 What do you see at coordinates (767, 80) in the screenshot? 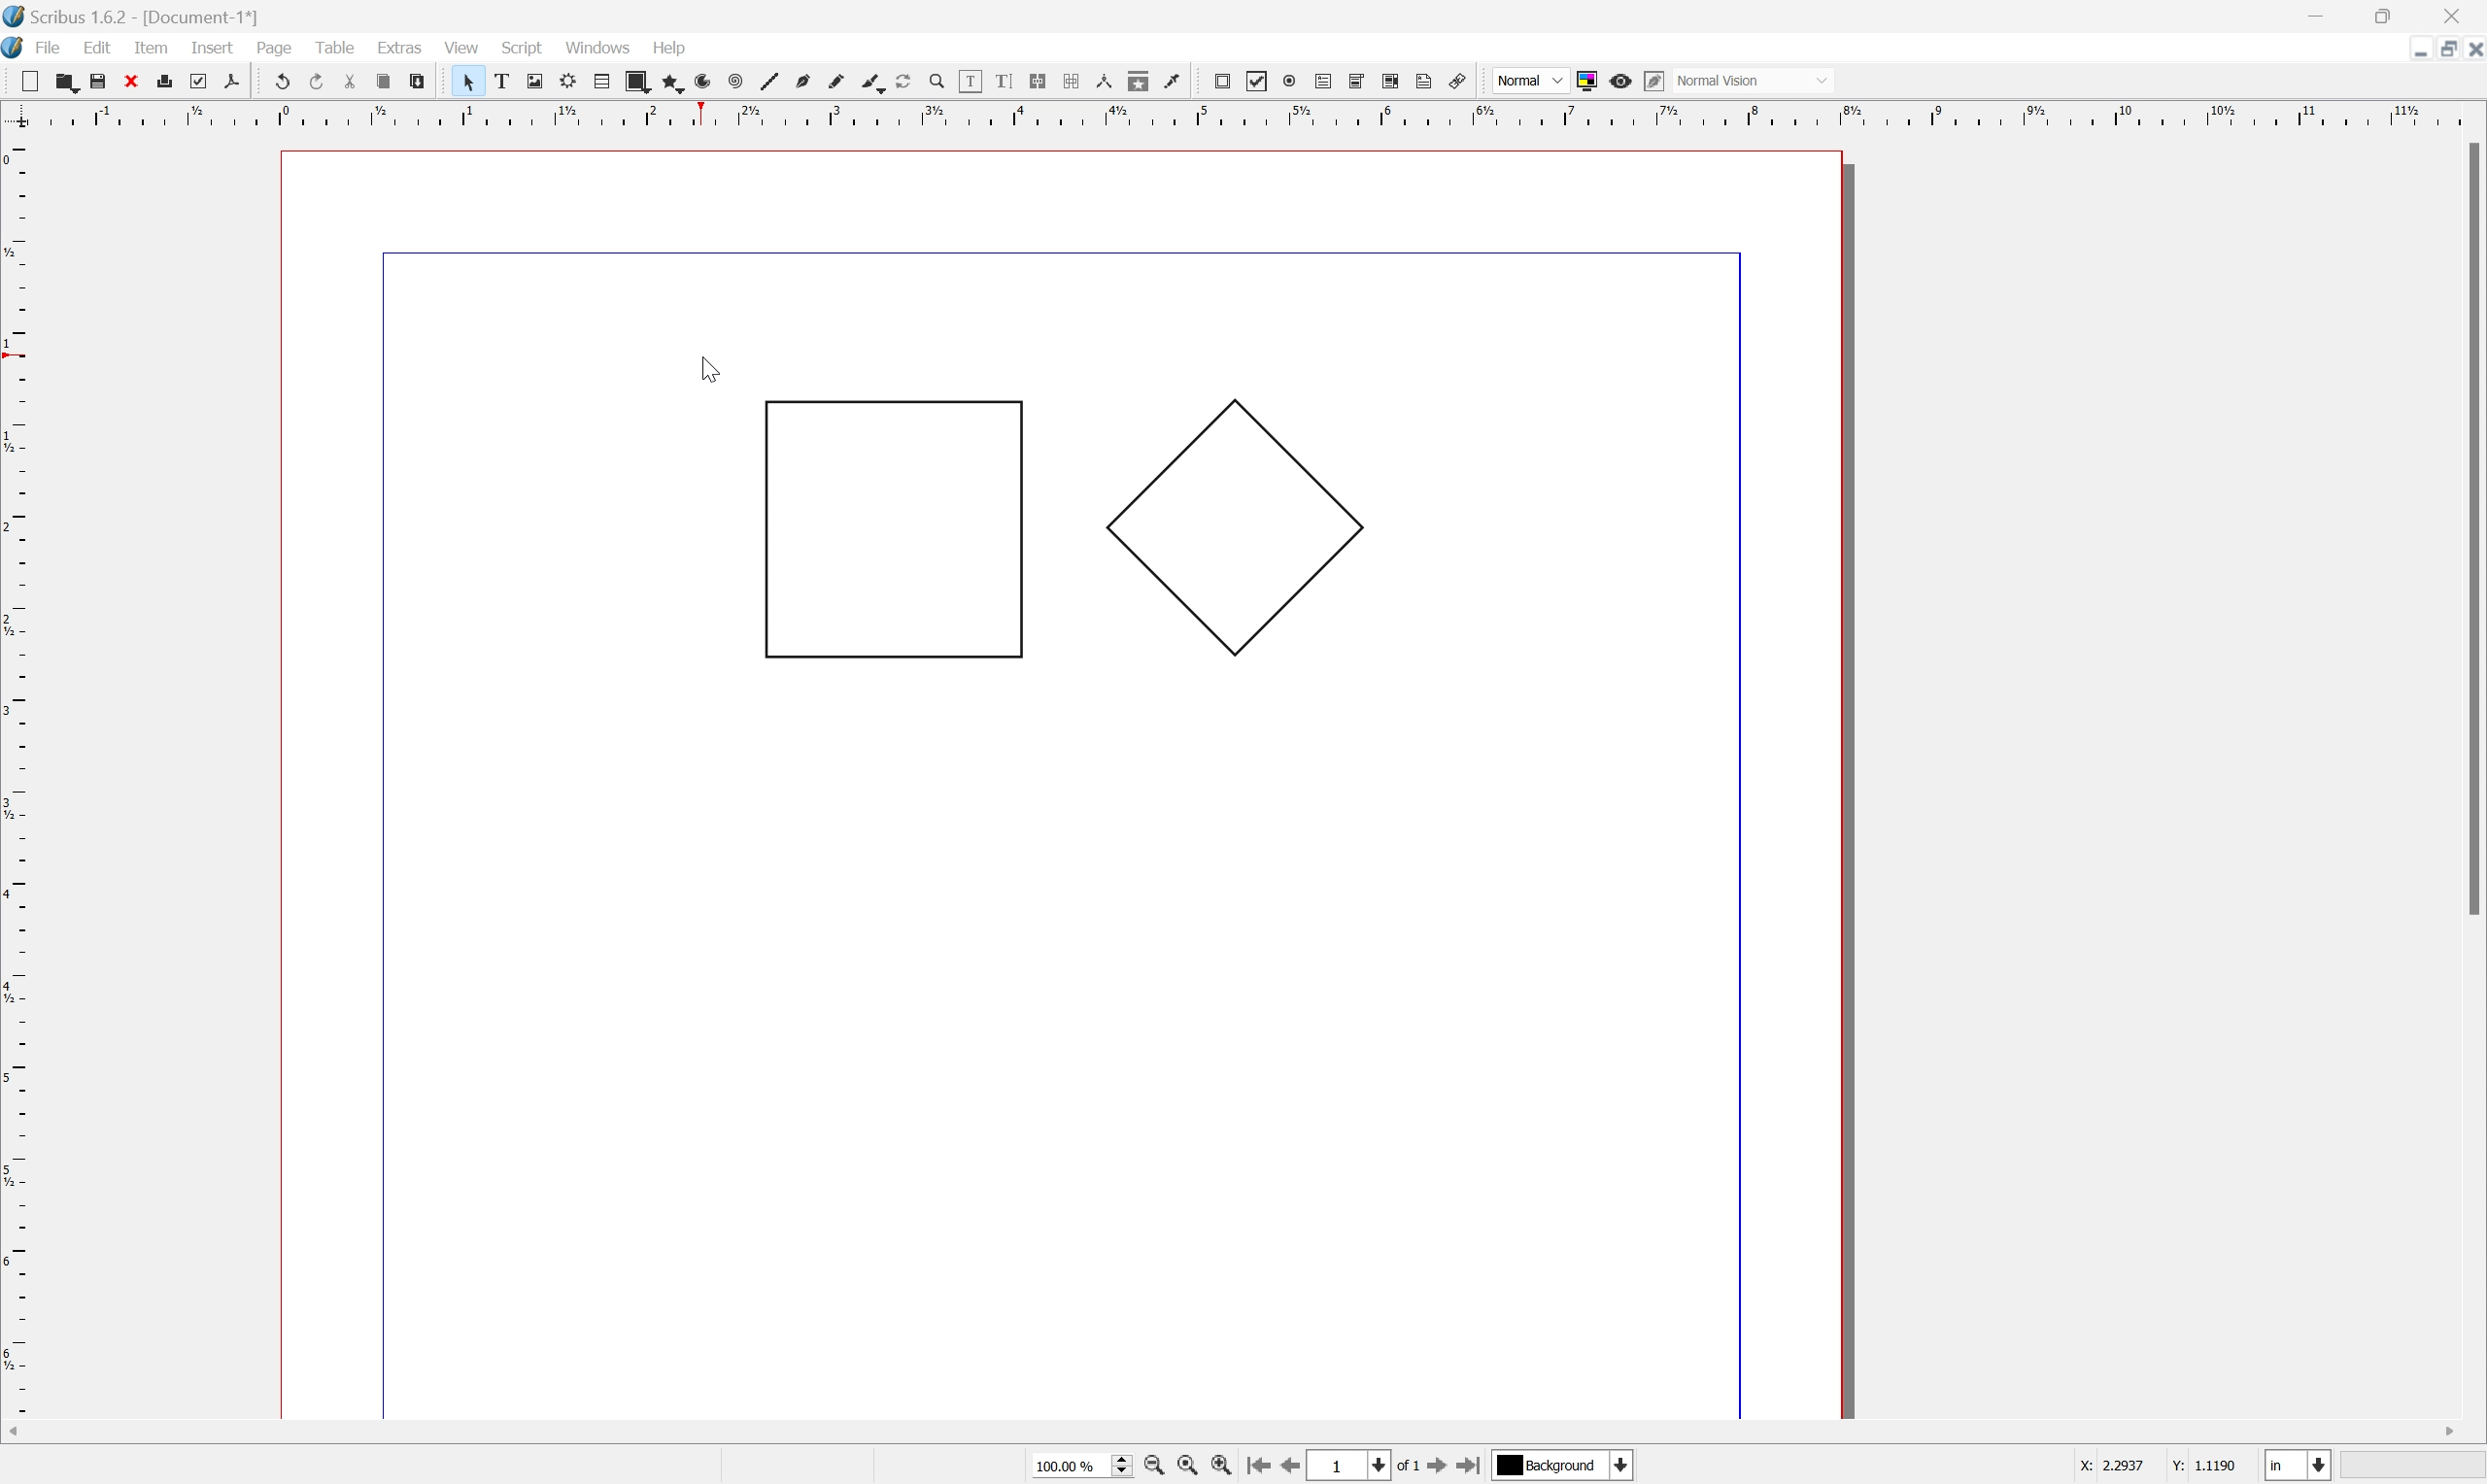
I see `line` at bounding box center [767, 80].